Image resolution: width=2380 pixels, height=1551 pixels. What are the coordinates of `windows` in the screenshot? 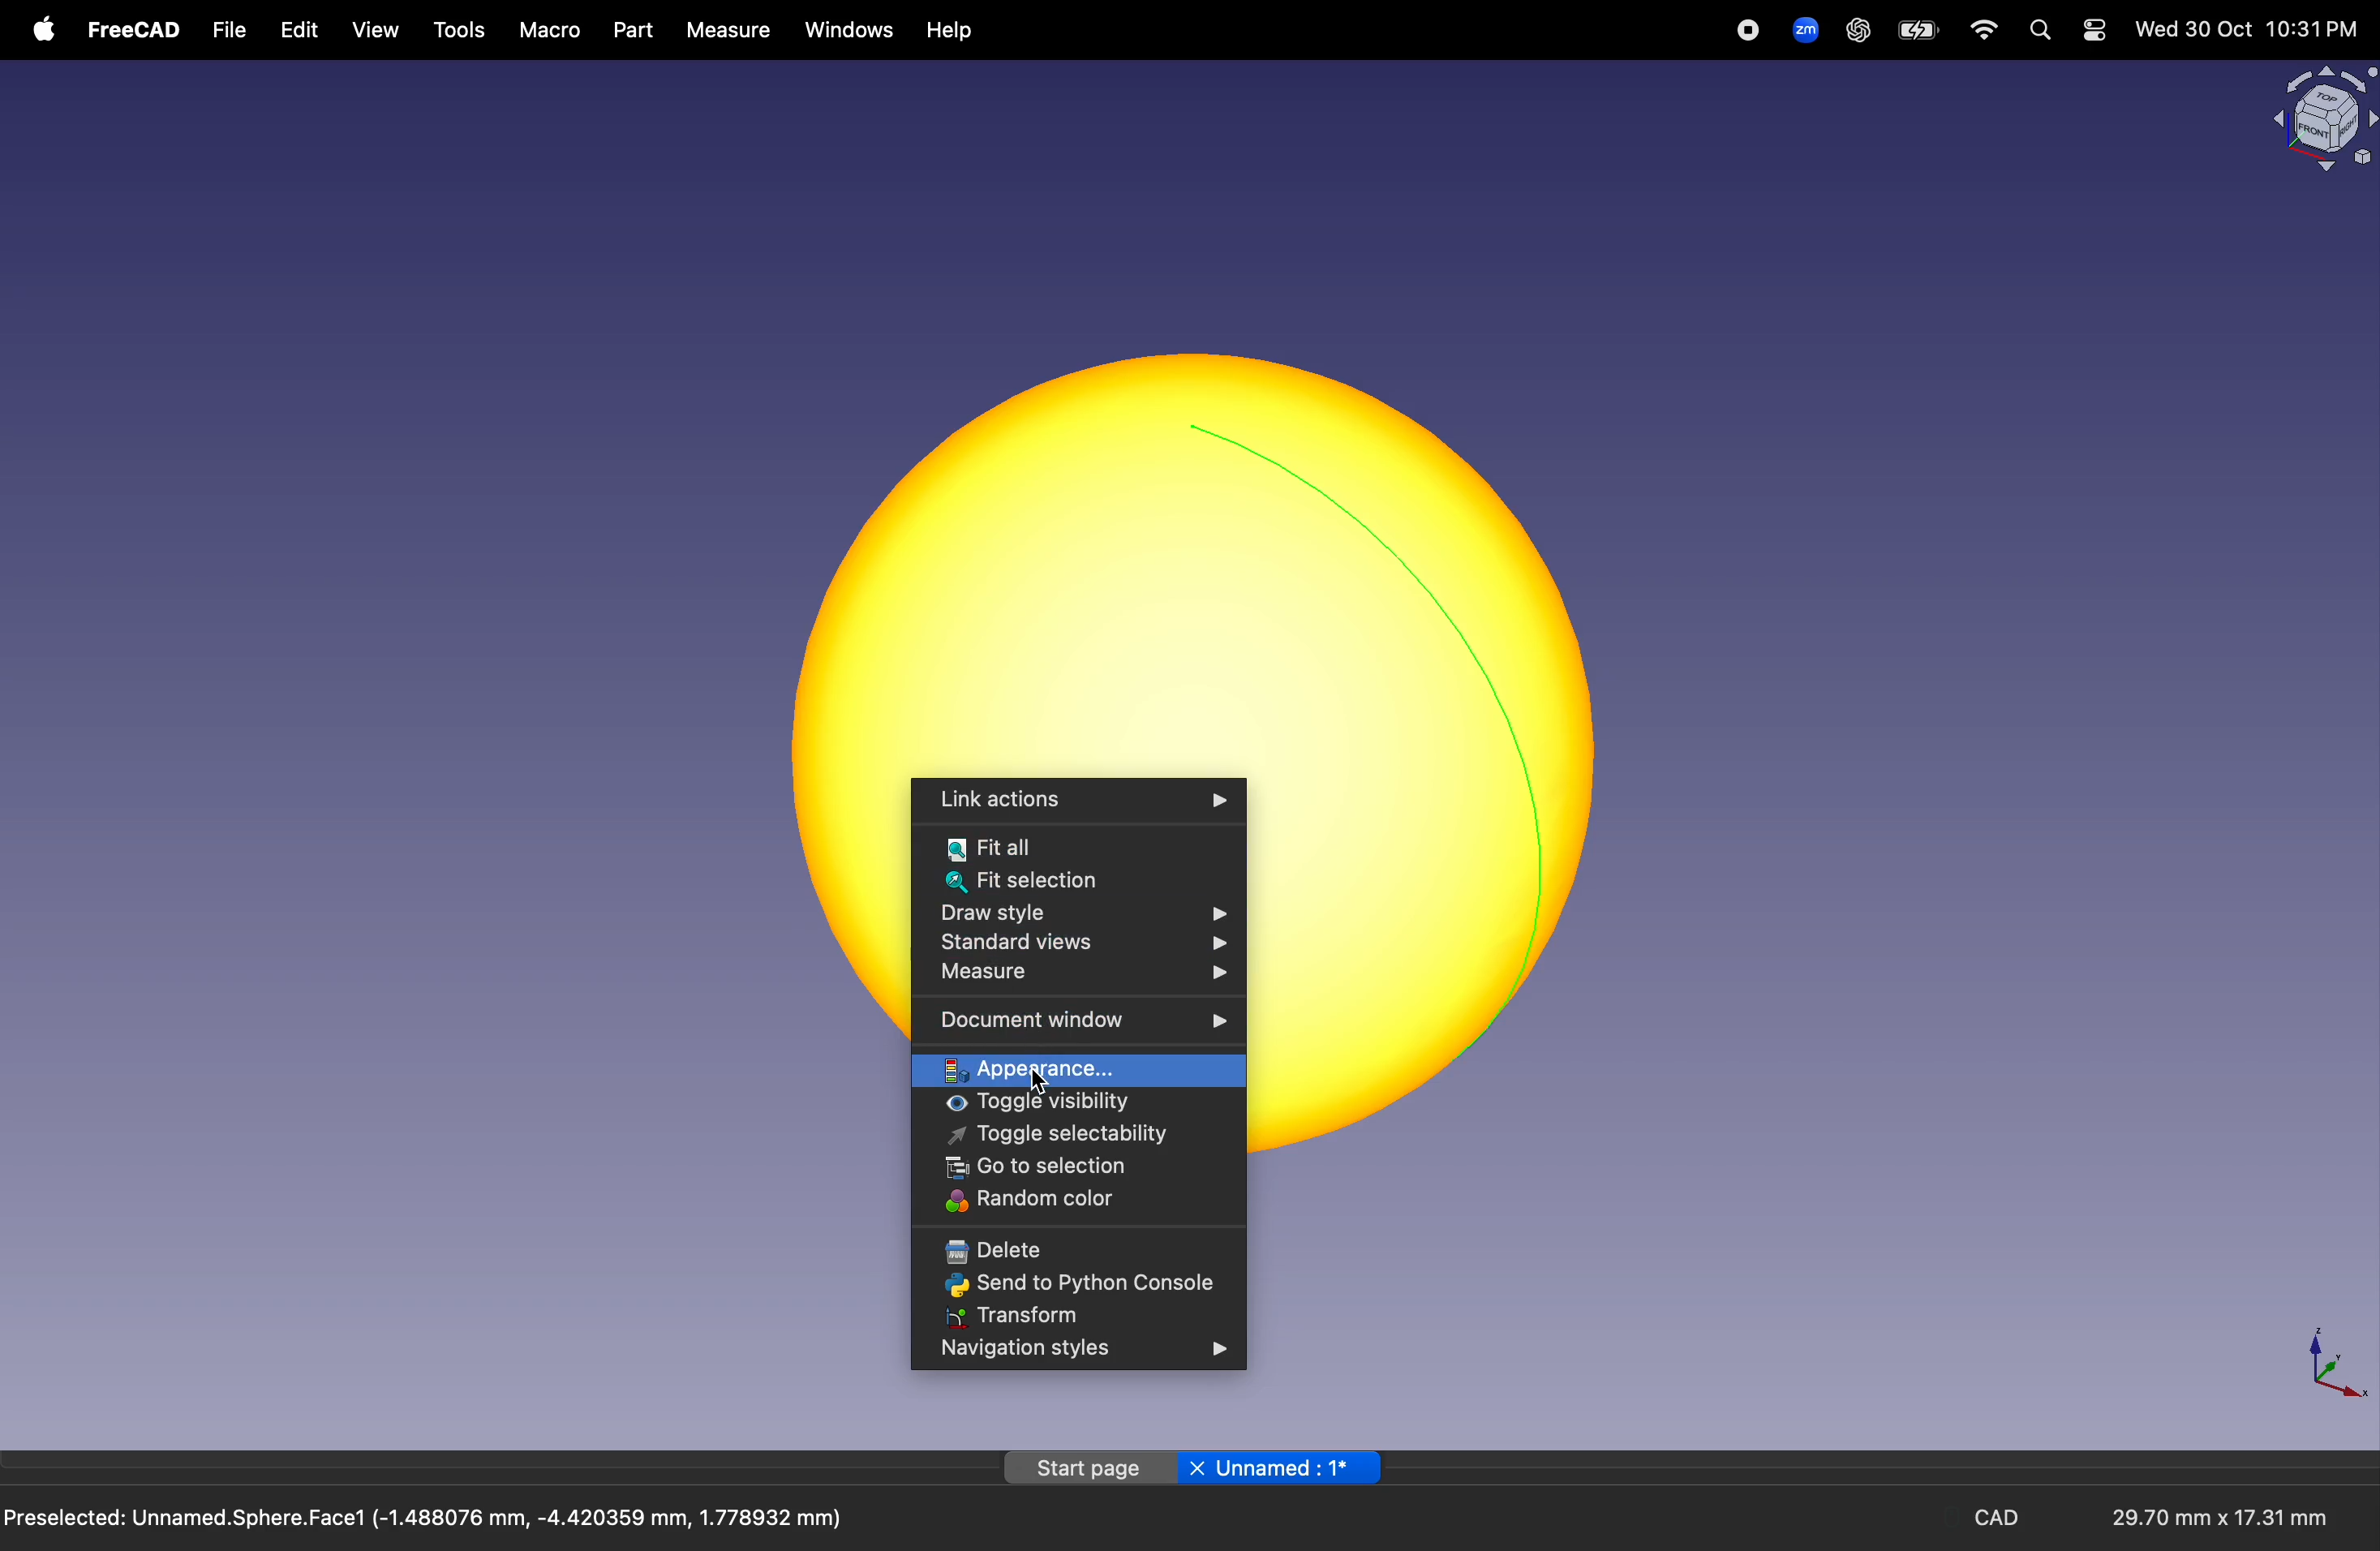 It's located at (850, 30).